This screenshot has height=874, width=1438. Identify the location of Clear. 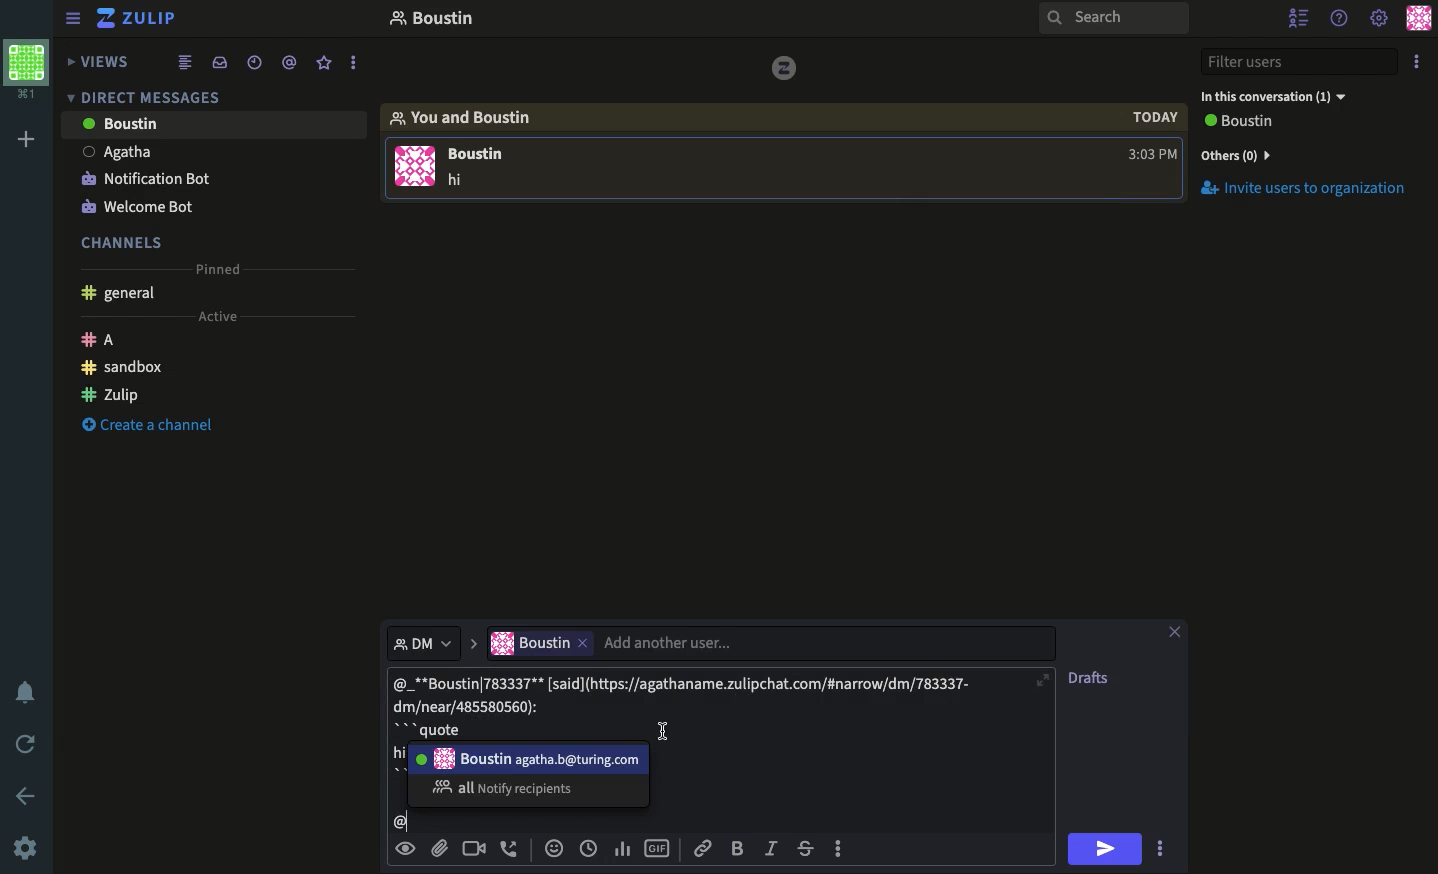
(1183, 630).